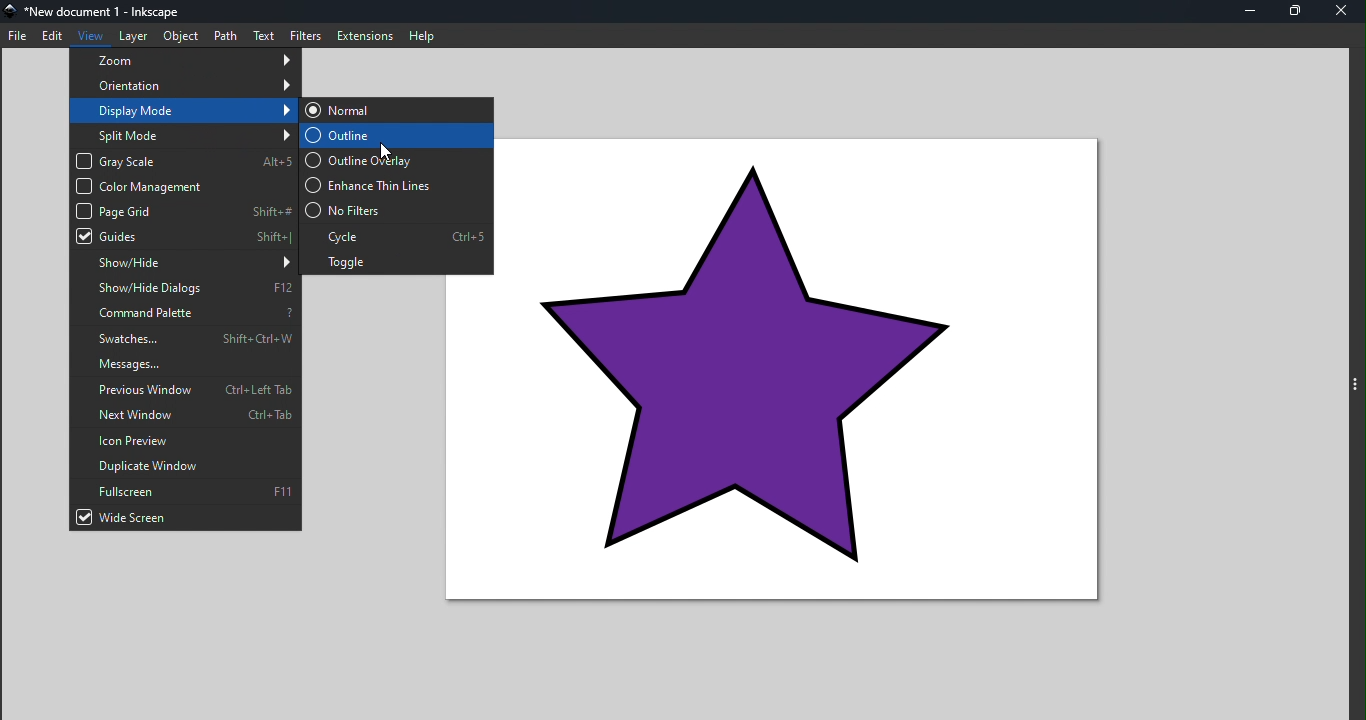  Describe the element at coordinates (176, 38) in the screenshot. I see `Object` at that location.